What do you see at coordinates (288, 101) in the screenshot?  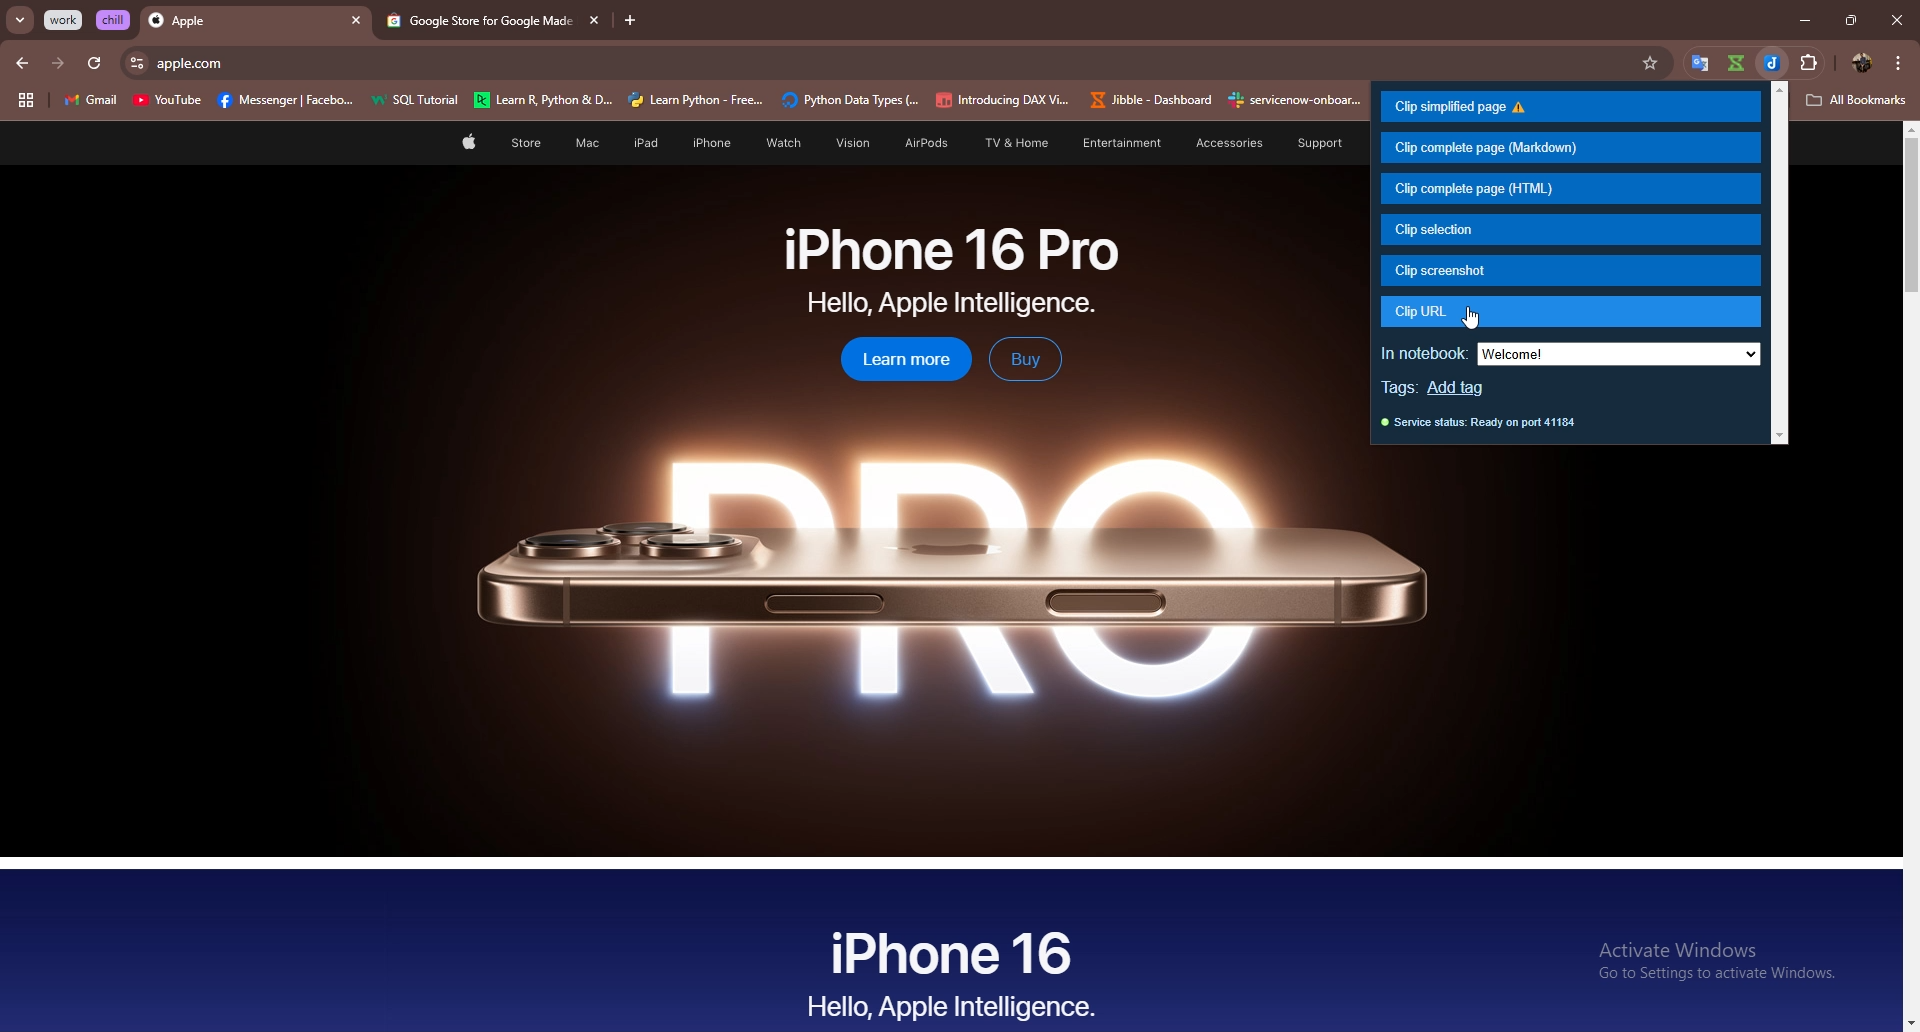 I see `Messenger|Faceb` at bounding box center [288, 101].